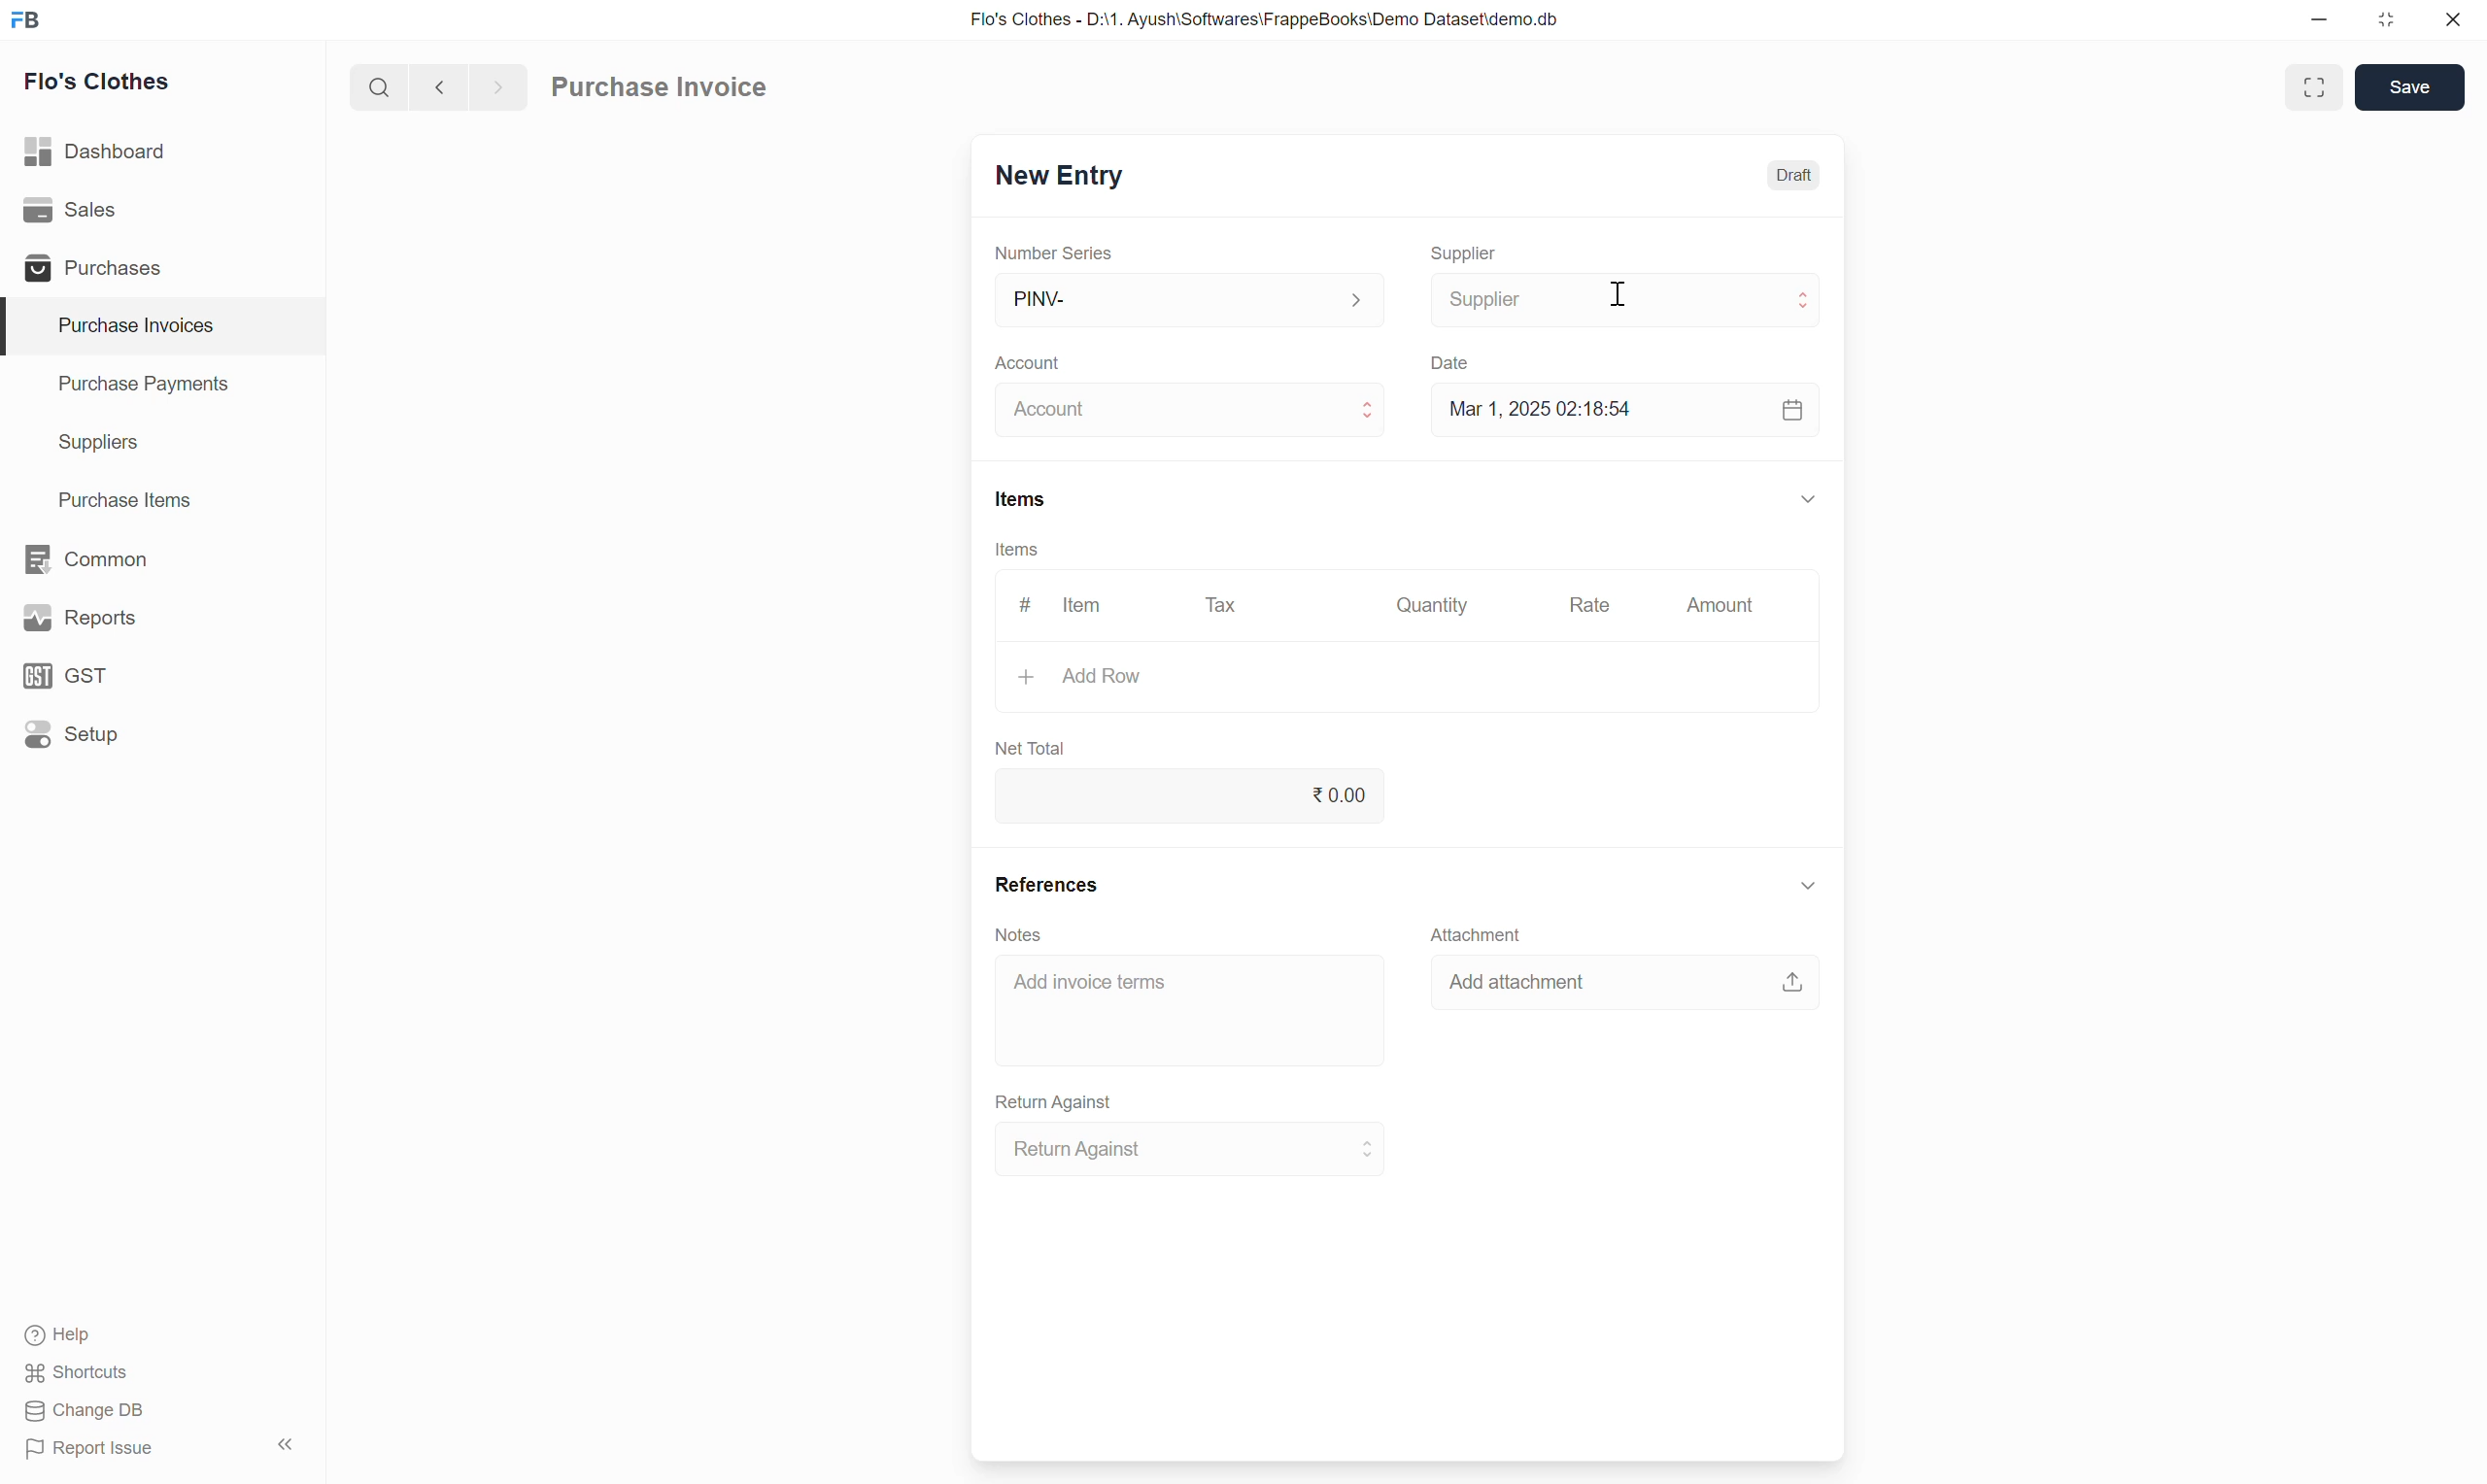 The image size is (2487, 1484). Describe the element at coordinates (25, 19) in the screenshot. I see `Frappe Books logo` at that location.